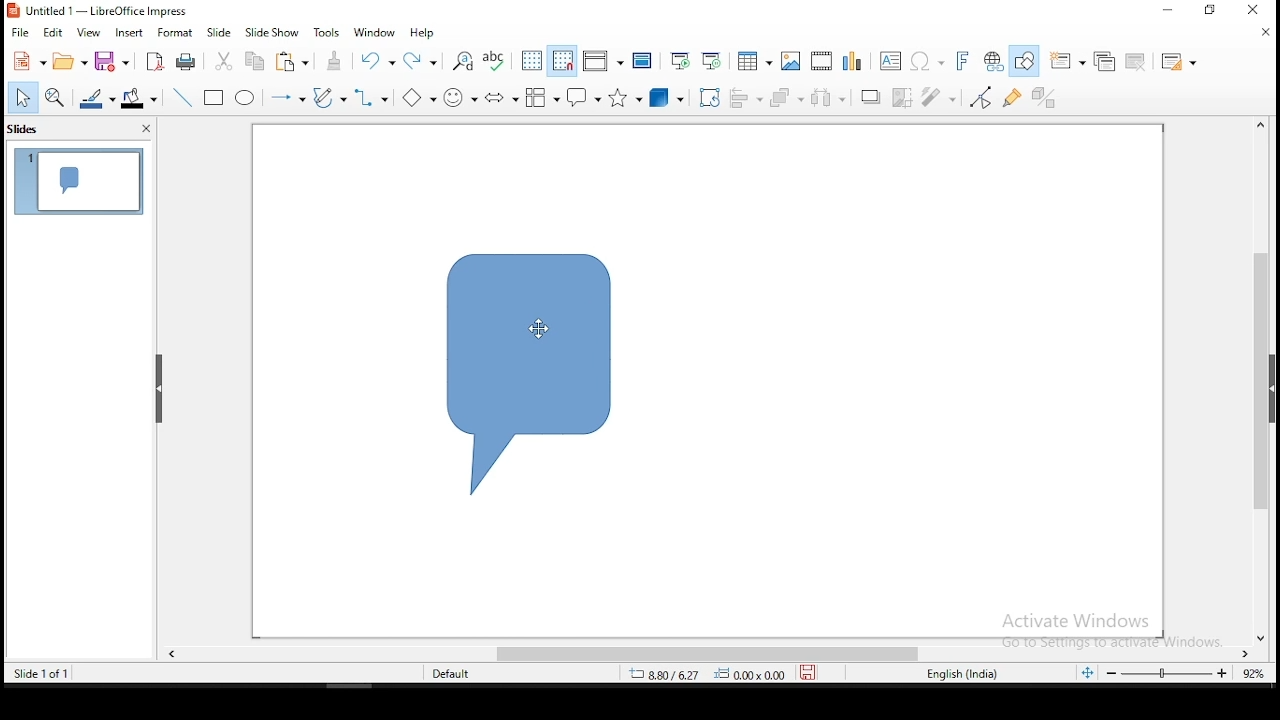  I want to click on rotate, so click(711, 98).